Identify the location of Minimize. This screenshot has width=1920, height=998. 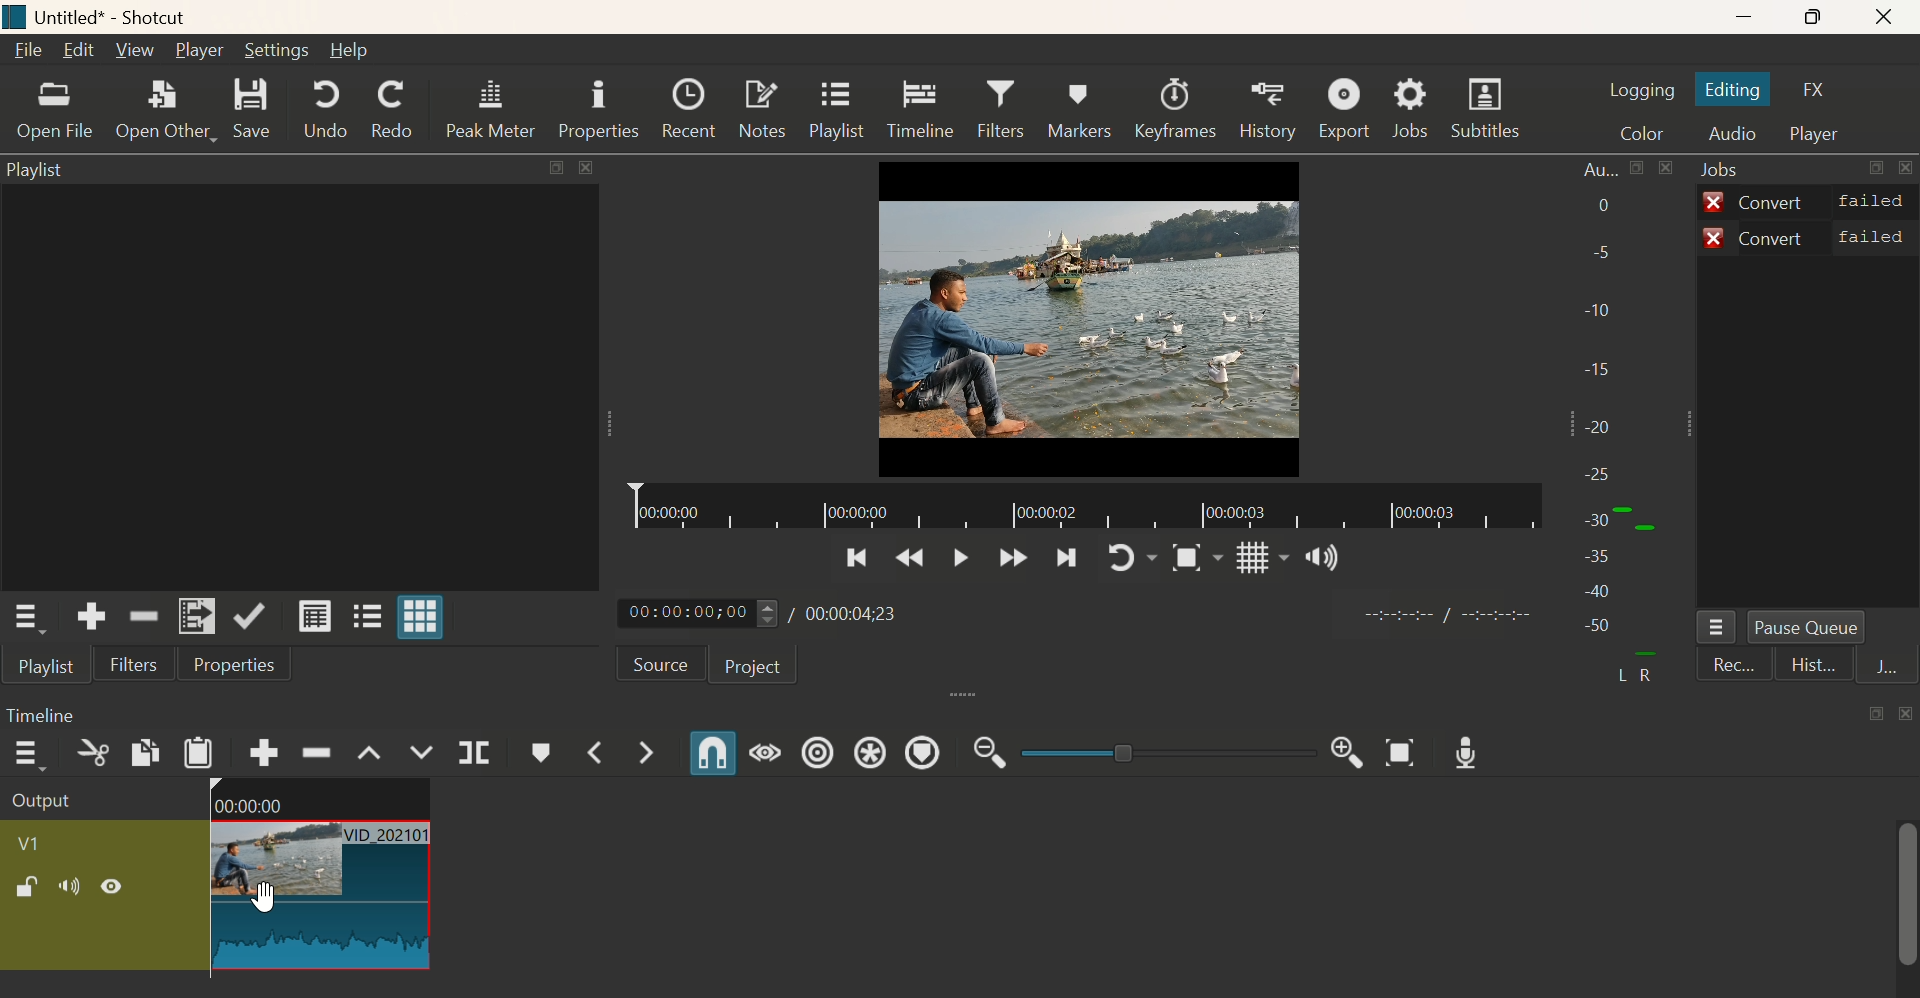
(1752, 18).